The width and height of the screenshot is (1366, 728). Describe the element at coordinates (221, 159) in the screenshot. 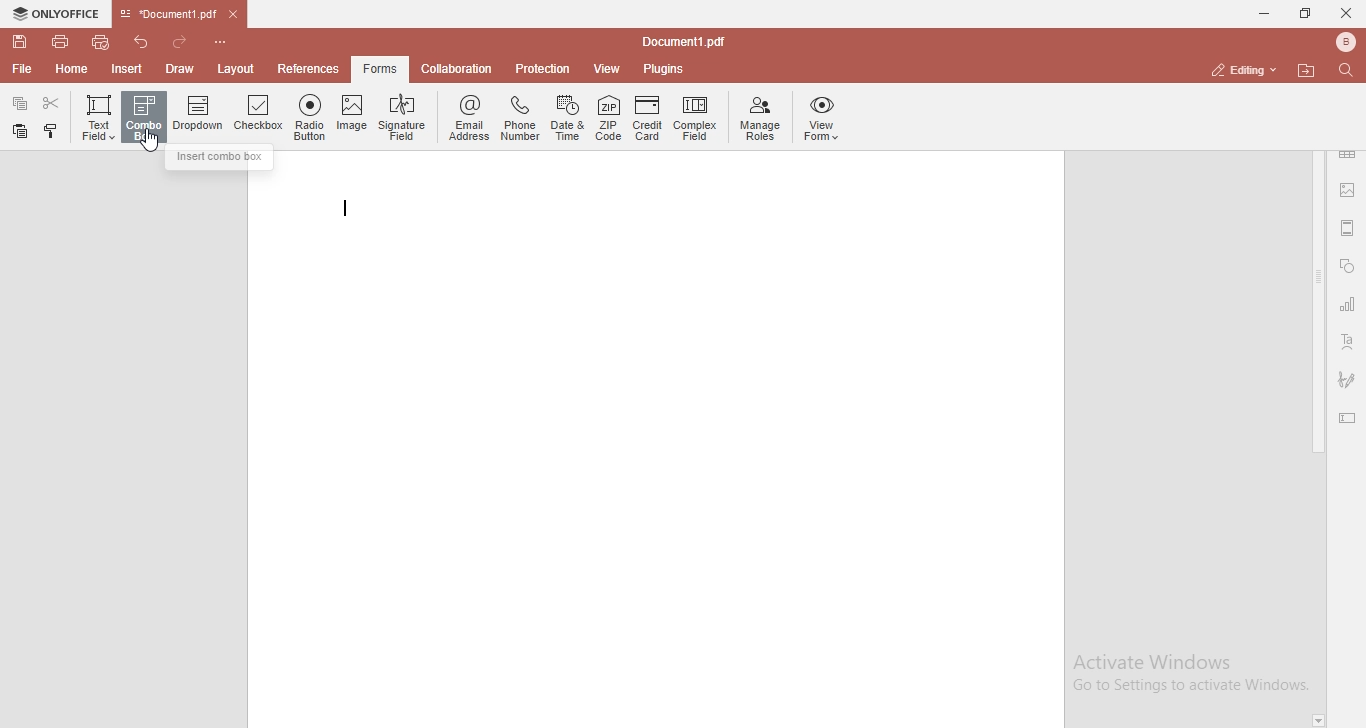

I see `inset combo box` at that location.